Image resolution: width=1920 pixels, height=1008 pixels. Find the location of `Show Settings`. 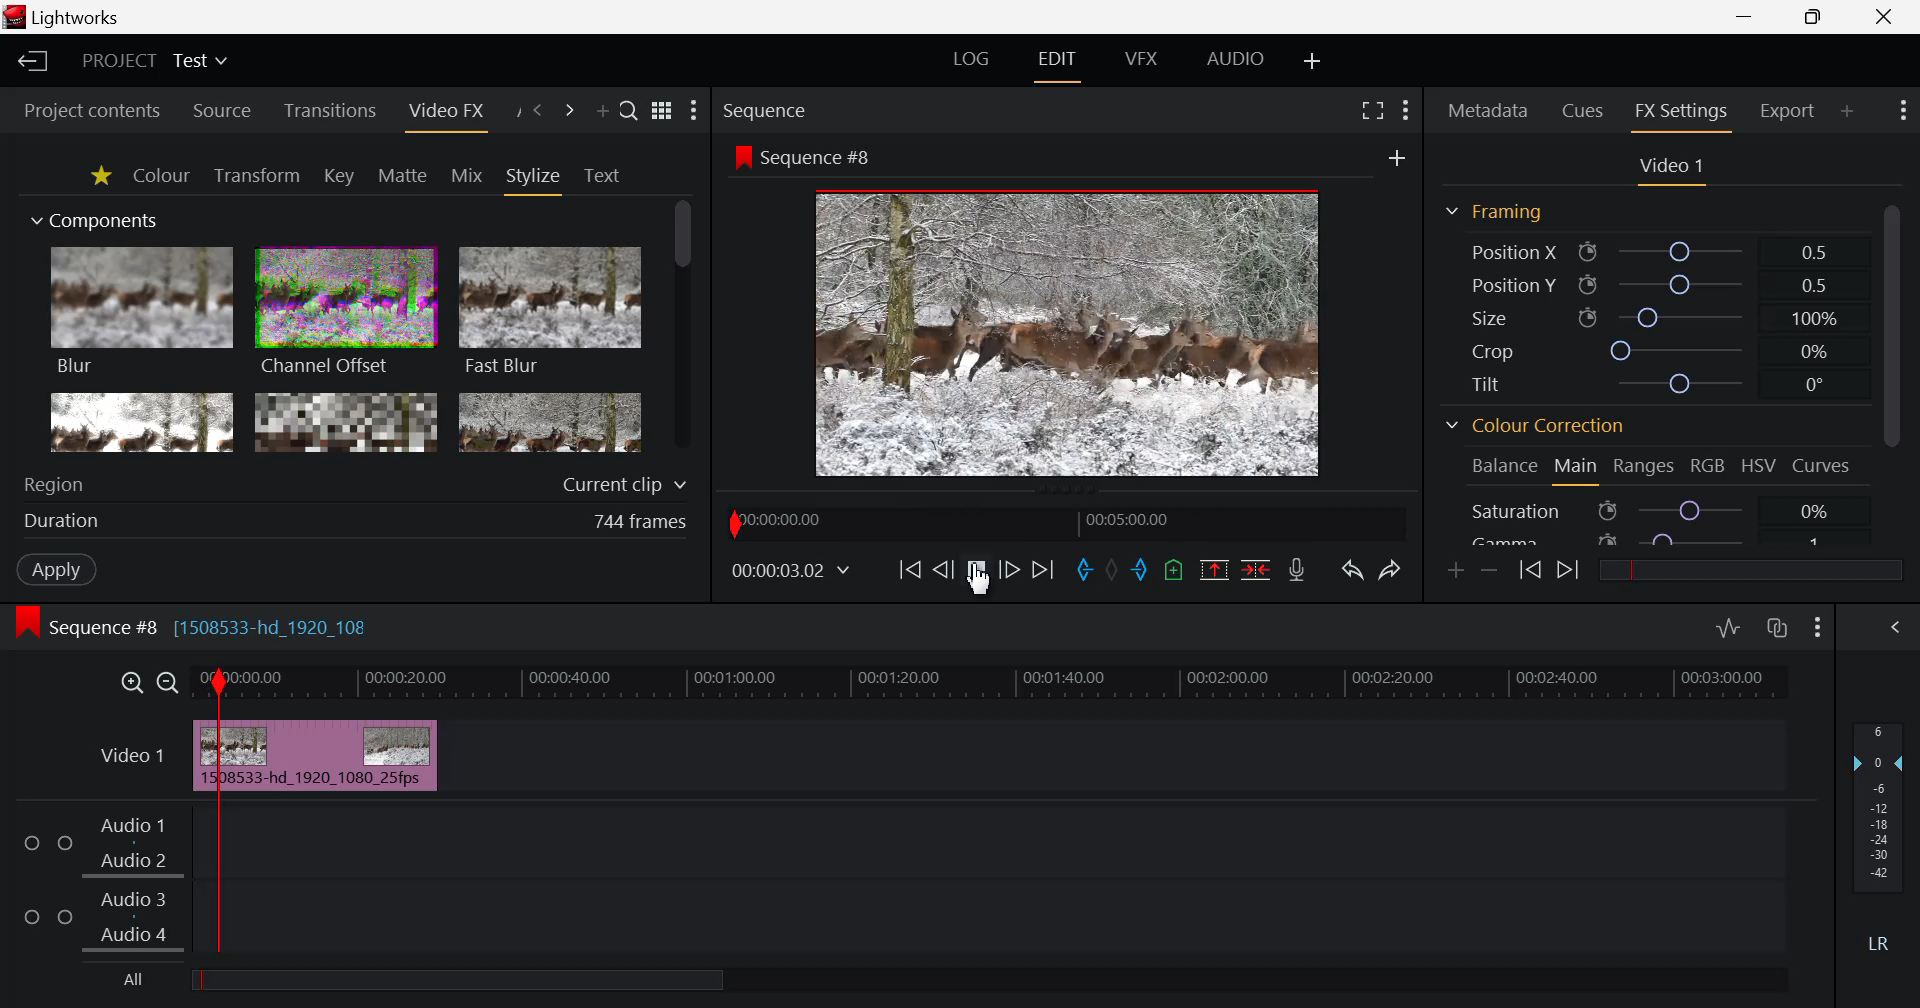

Show Settings is located at coordinates (1406, 114).